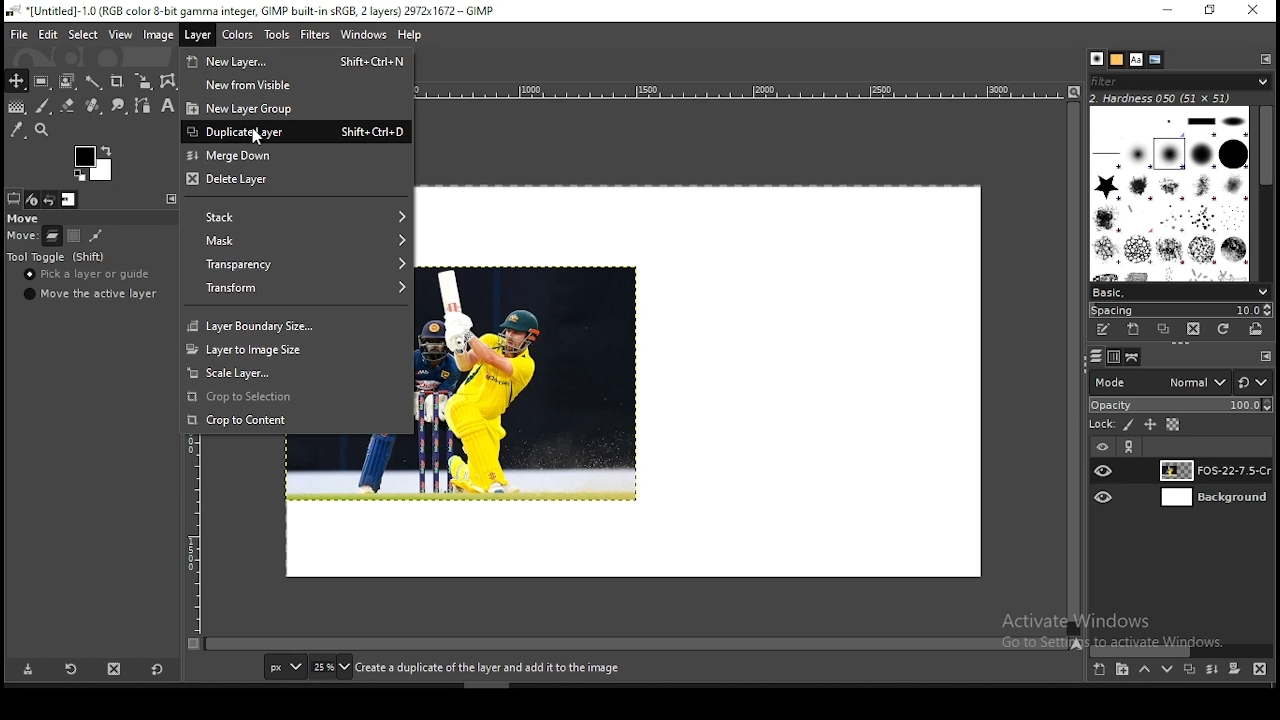 The image size is (1280, 720). Describe the element at coordinates (253, 59) in the screenshot. I see `new layer` at that location.